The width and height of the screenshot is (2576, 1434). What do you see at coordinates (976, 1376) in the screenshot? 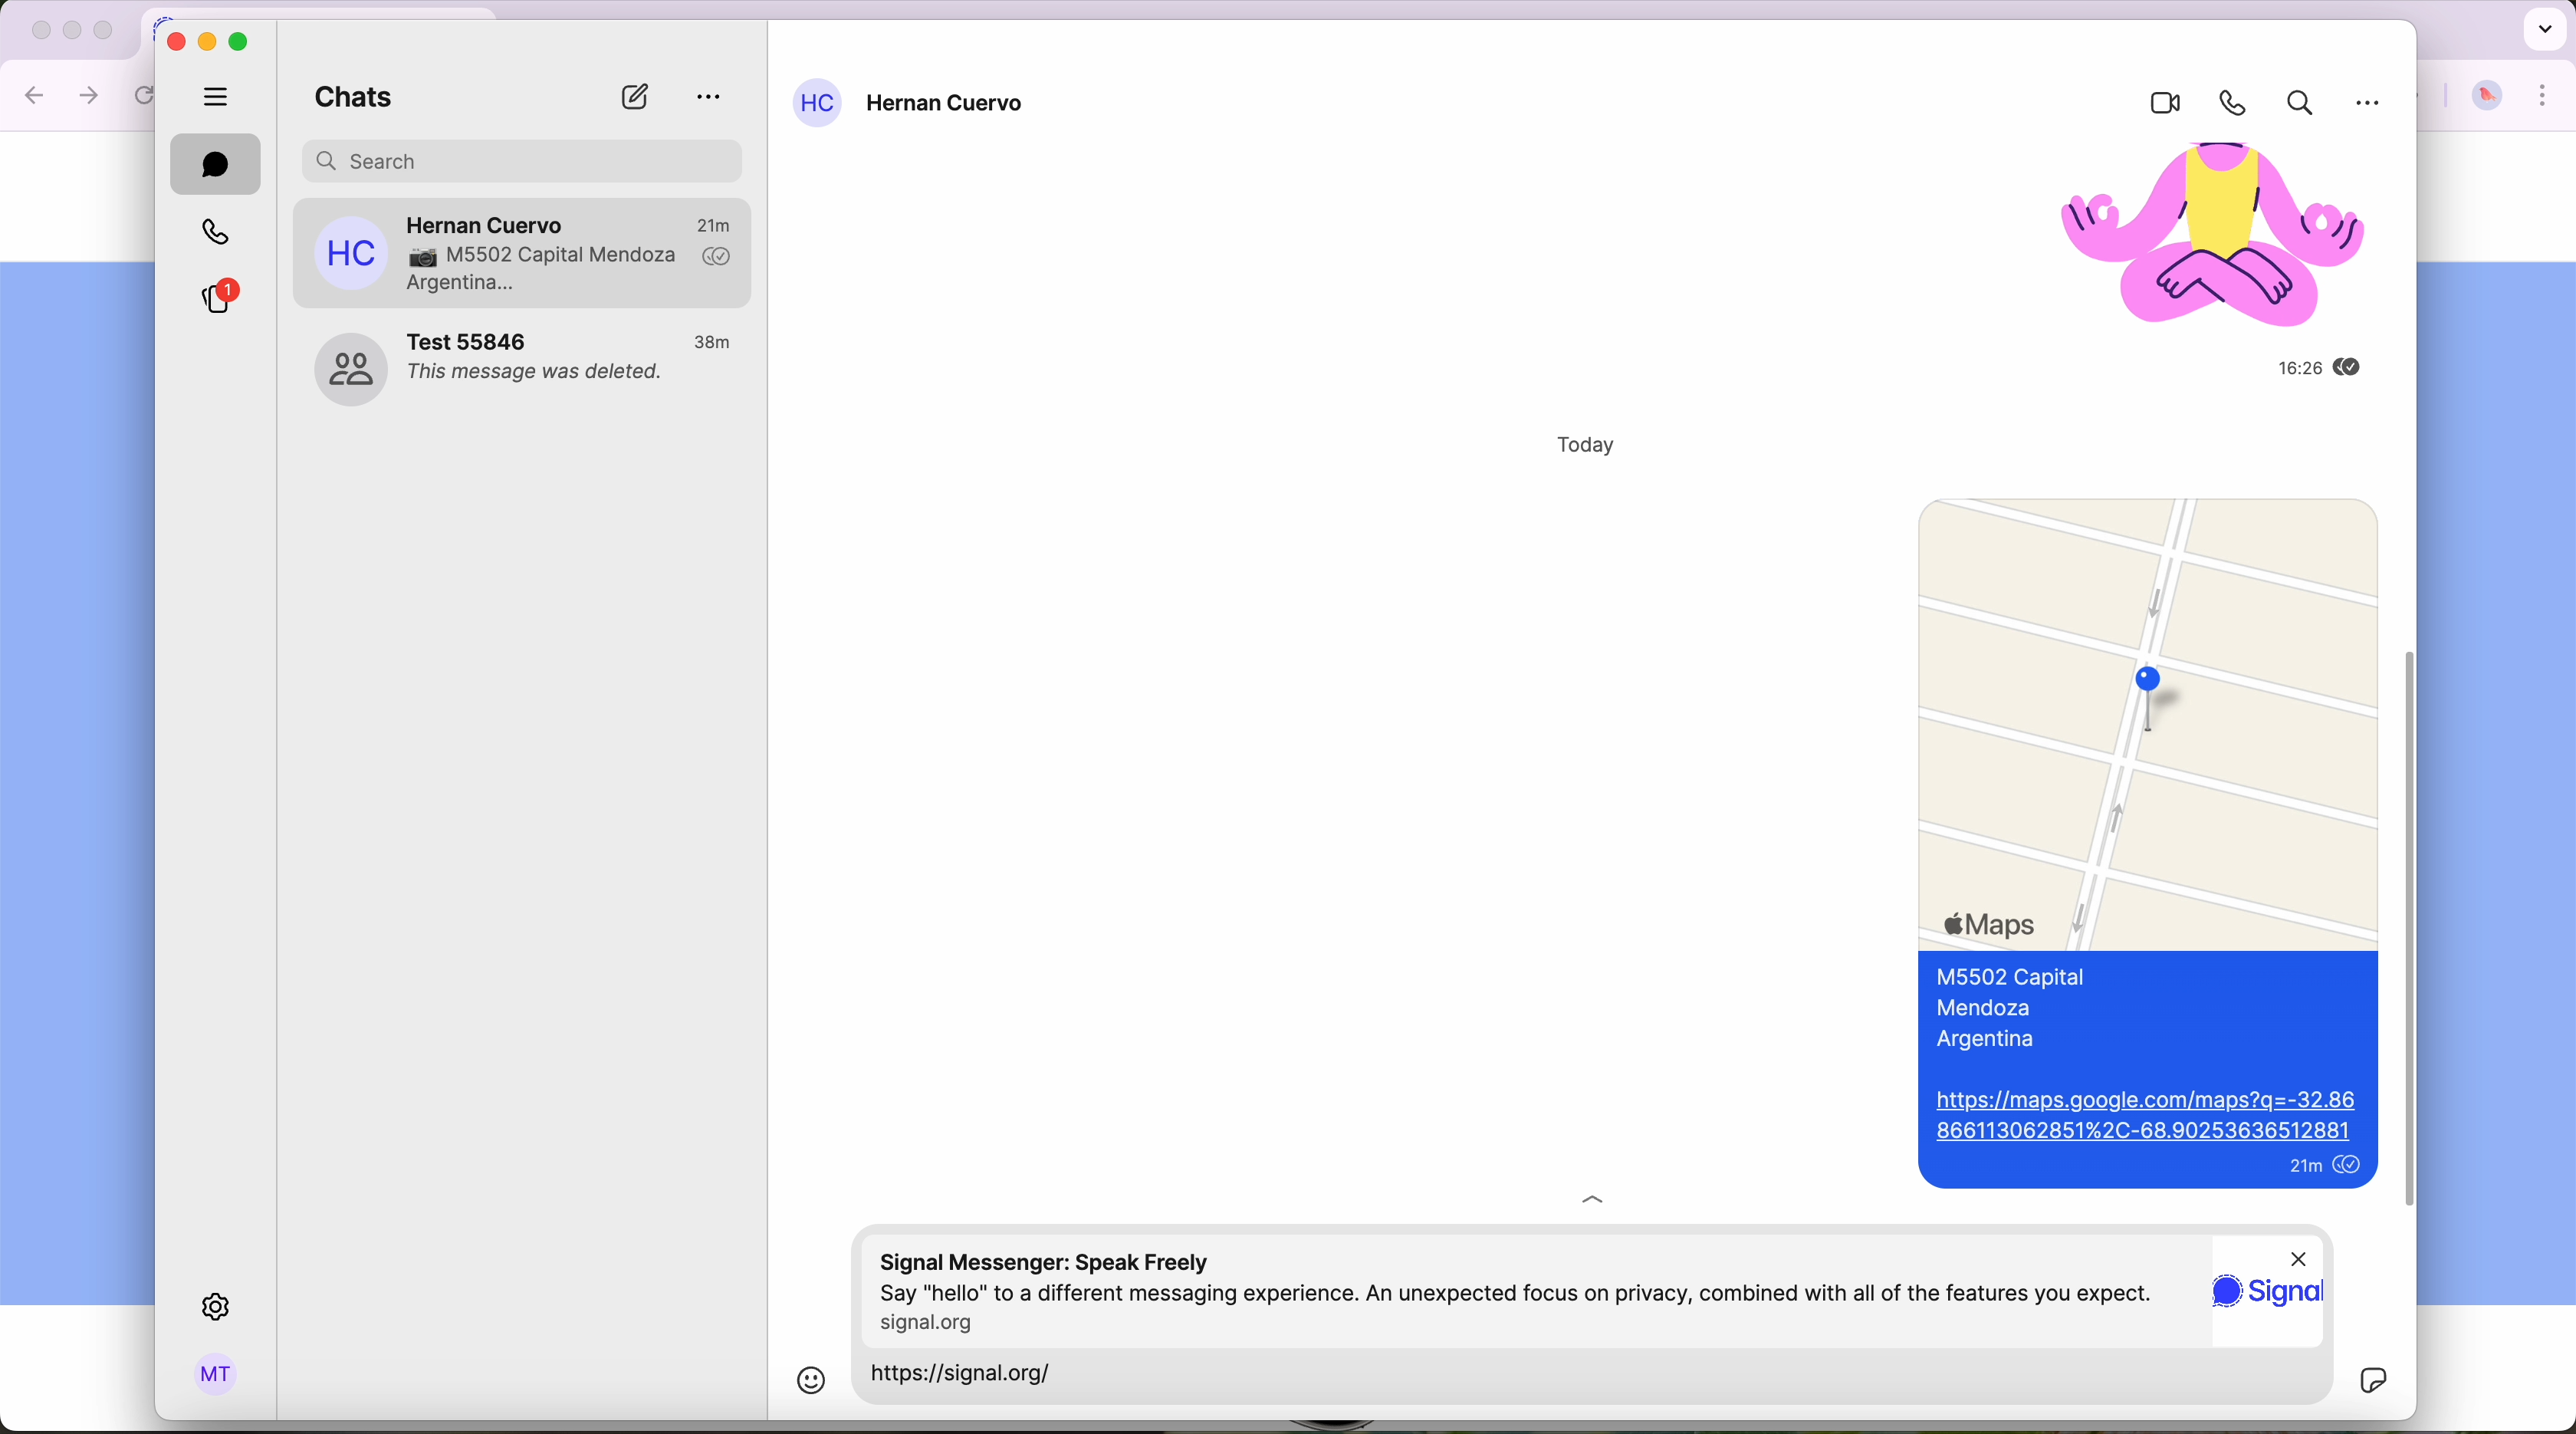
I see `https://signal.org/` at bounding box center [976, 1376].